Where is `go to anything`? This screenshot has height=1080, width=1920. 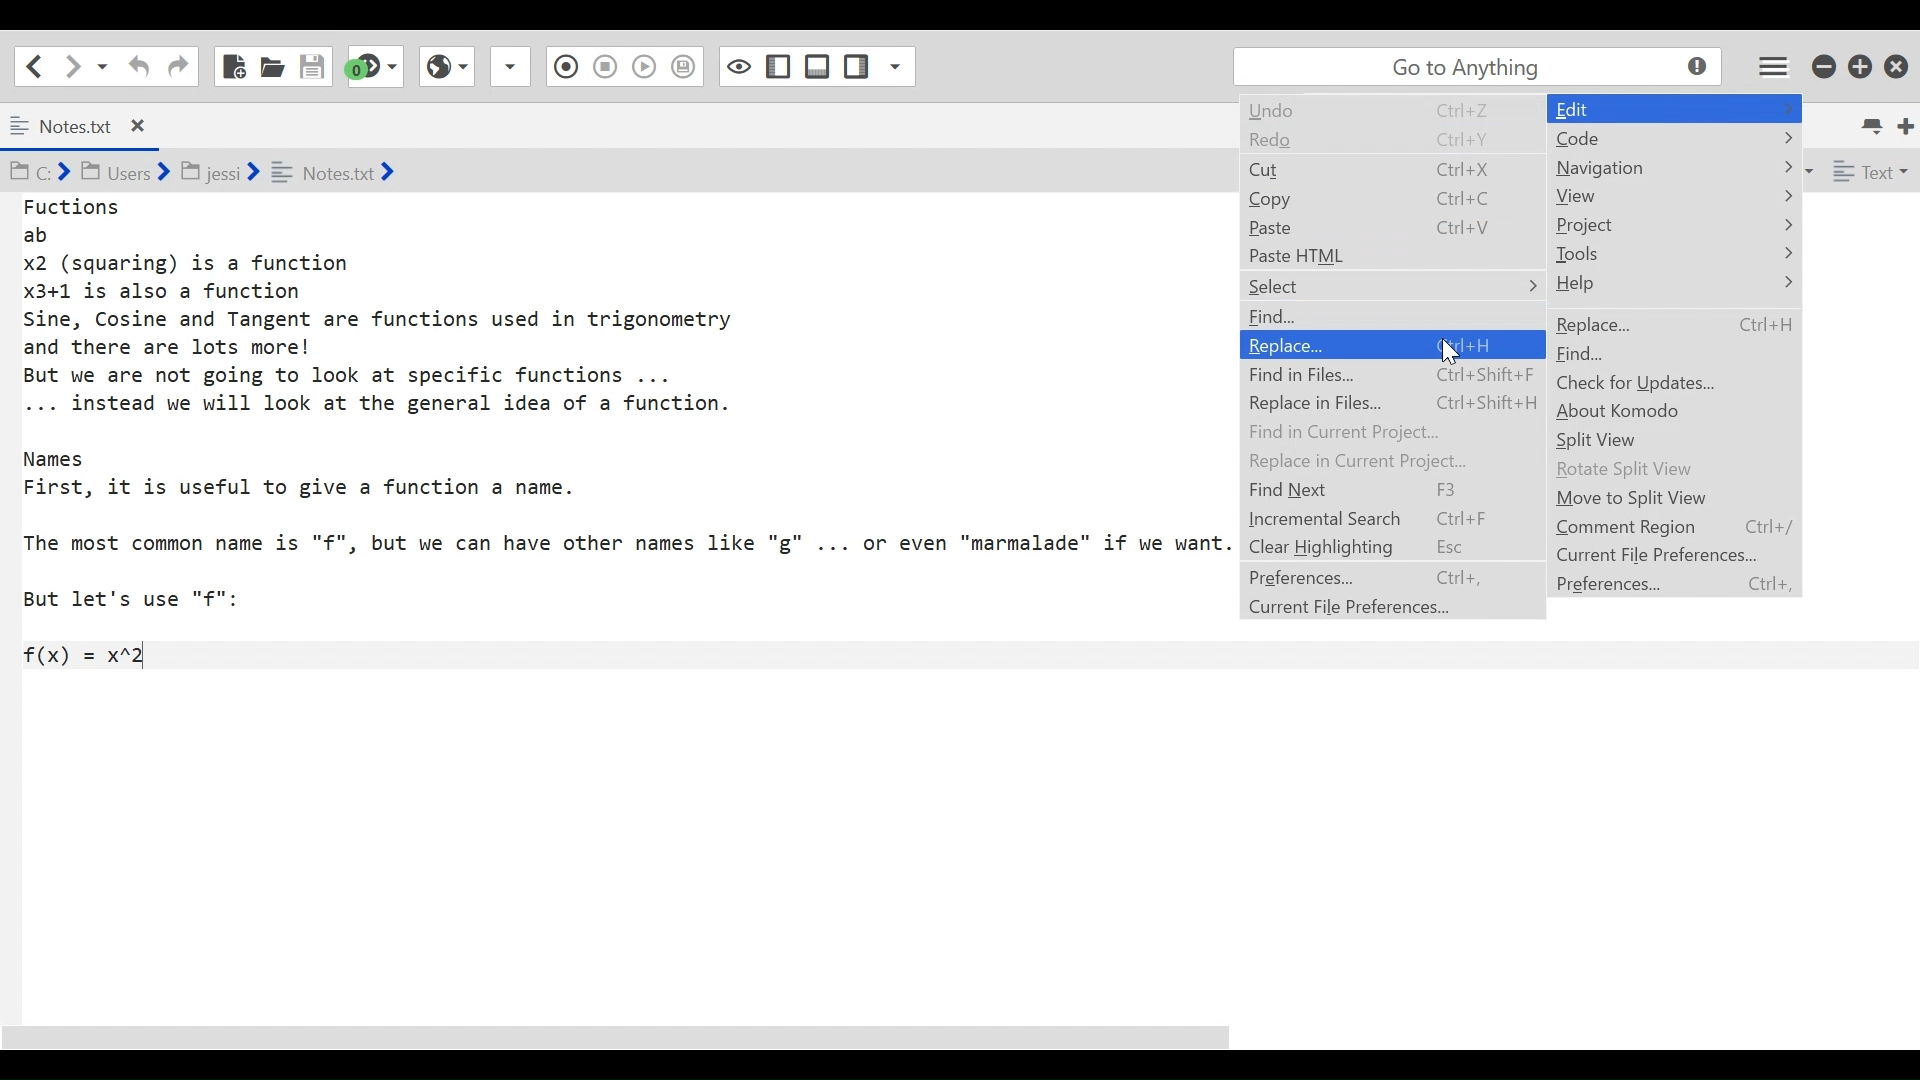
go to anything is located at coordinates (1482, 67).